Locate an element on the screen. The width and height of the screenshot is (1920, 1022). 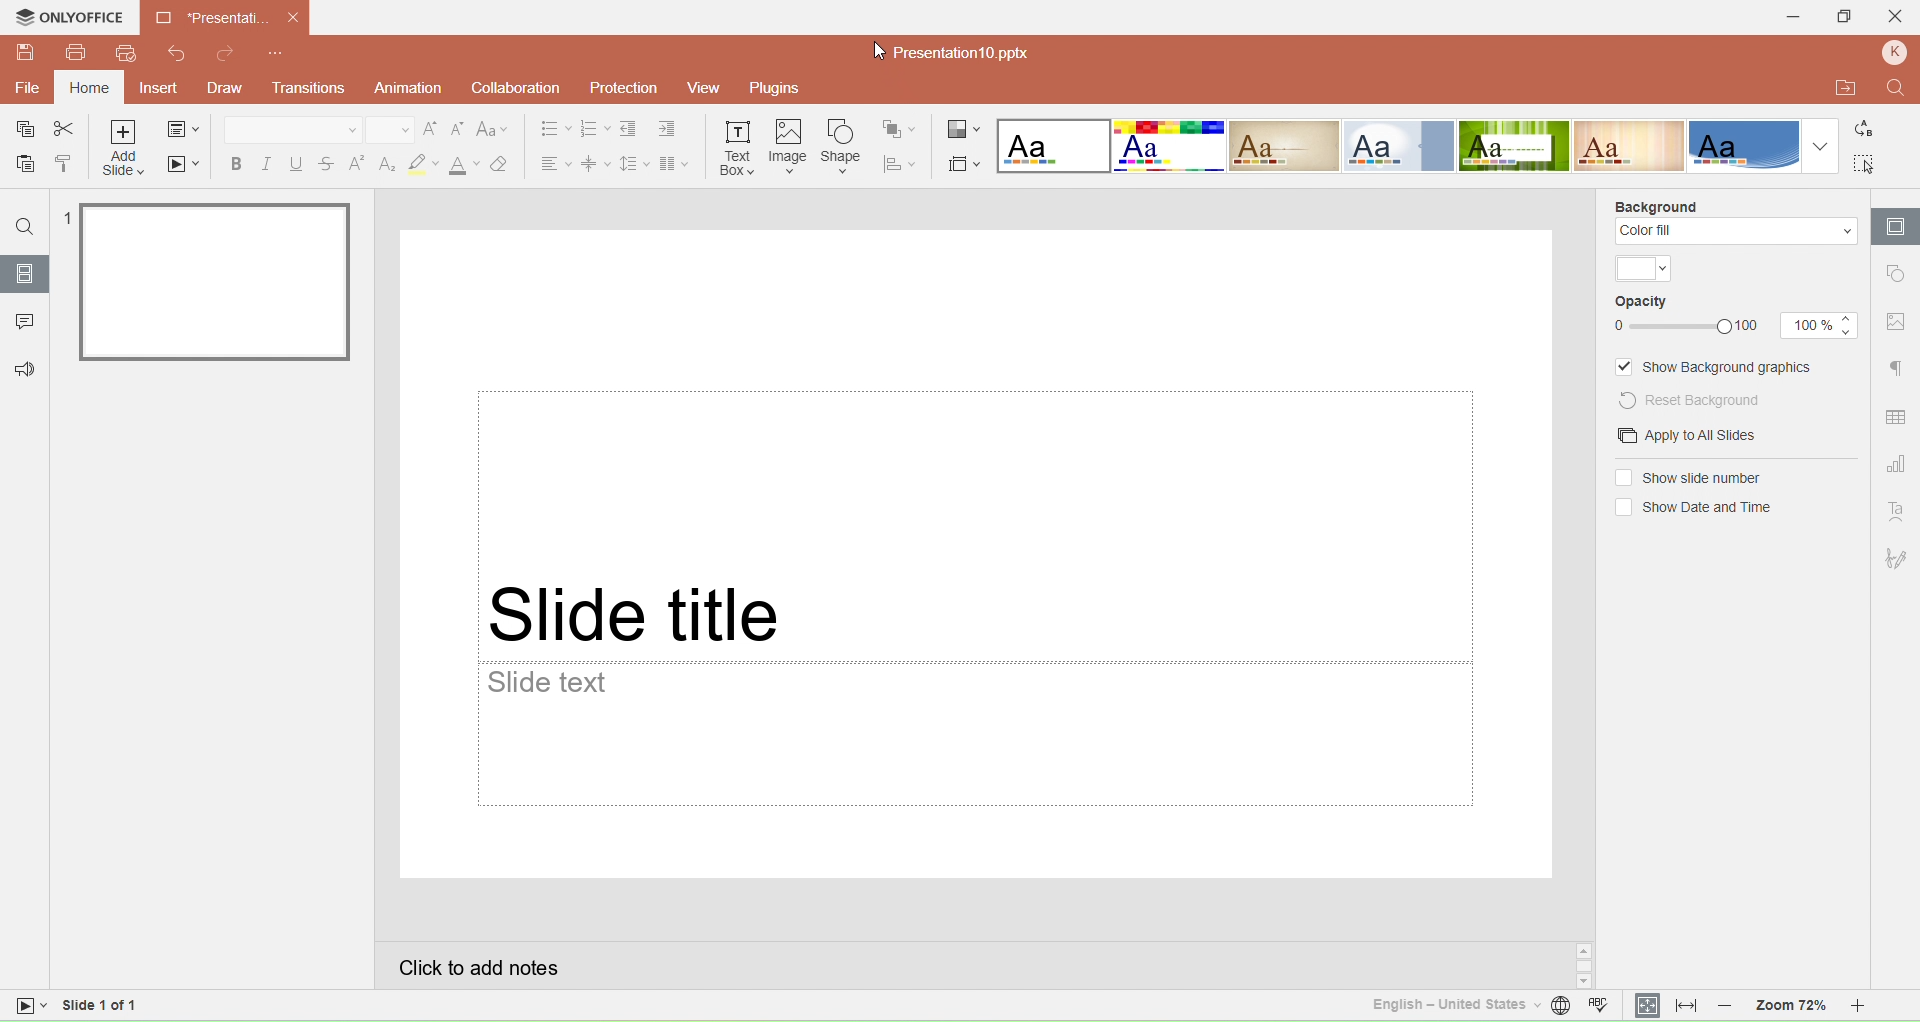
(un)select Show background graphics is located at coordinates (1717, 367).